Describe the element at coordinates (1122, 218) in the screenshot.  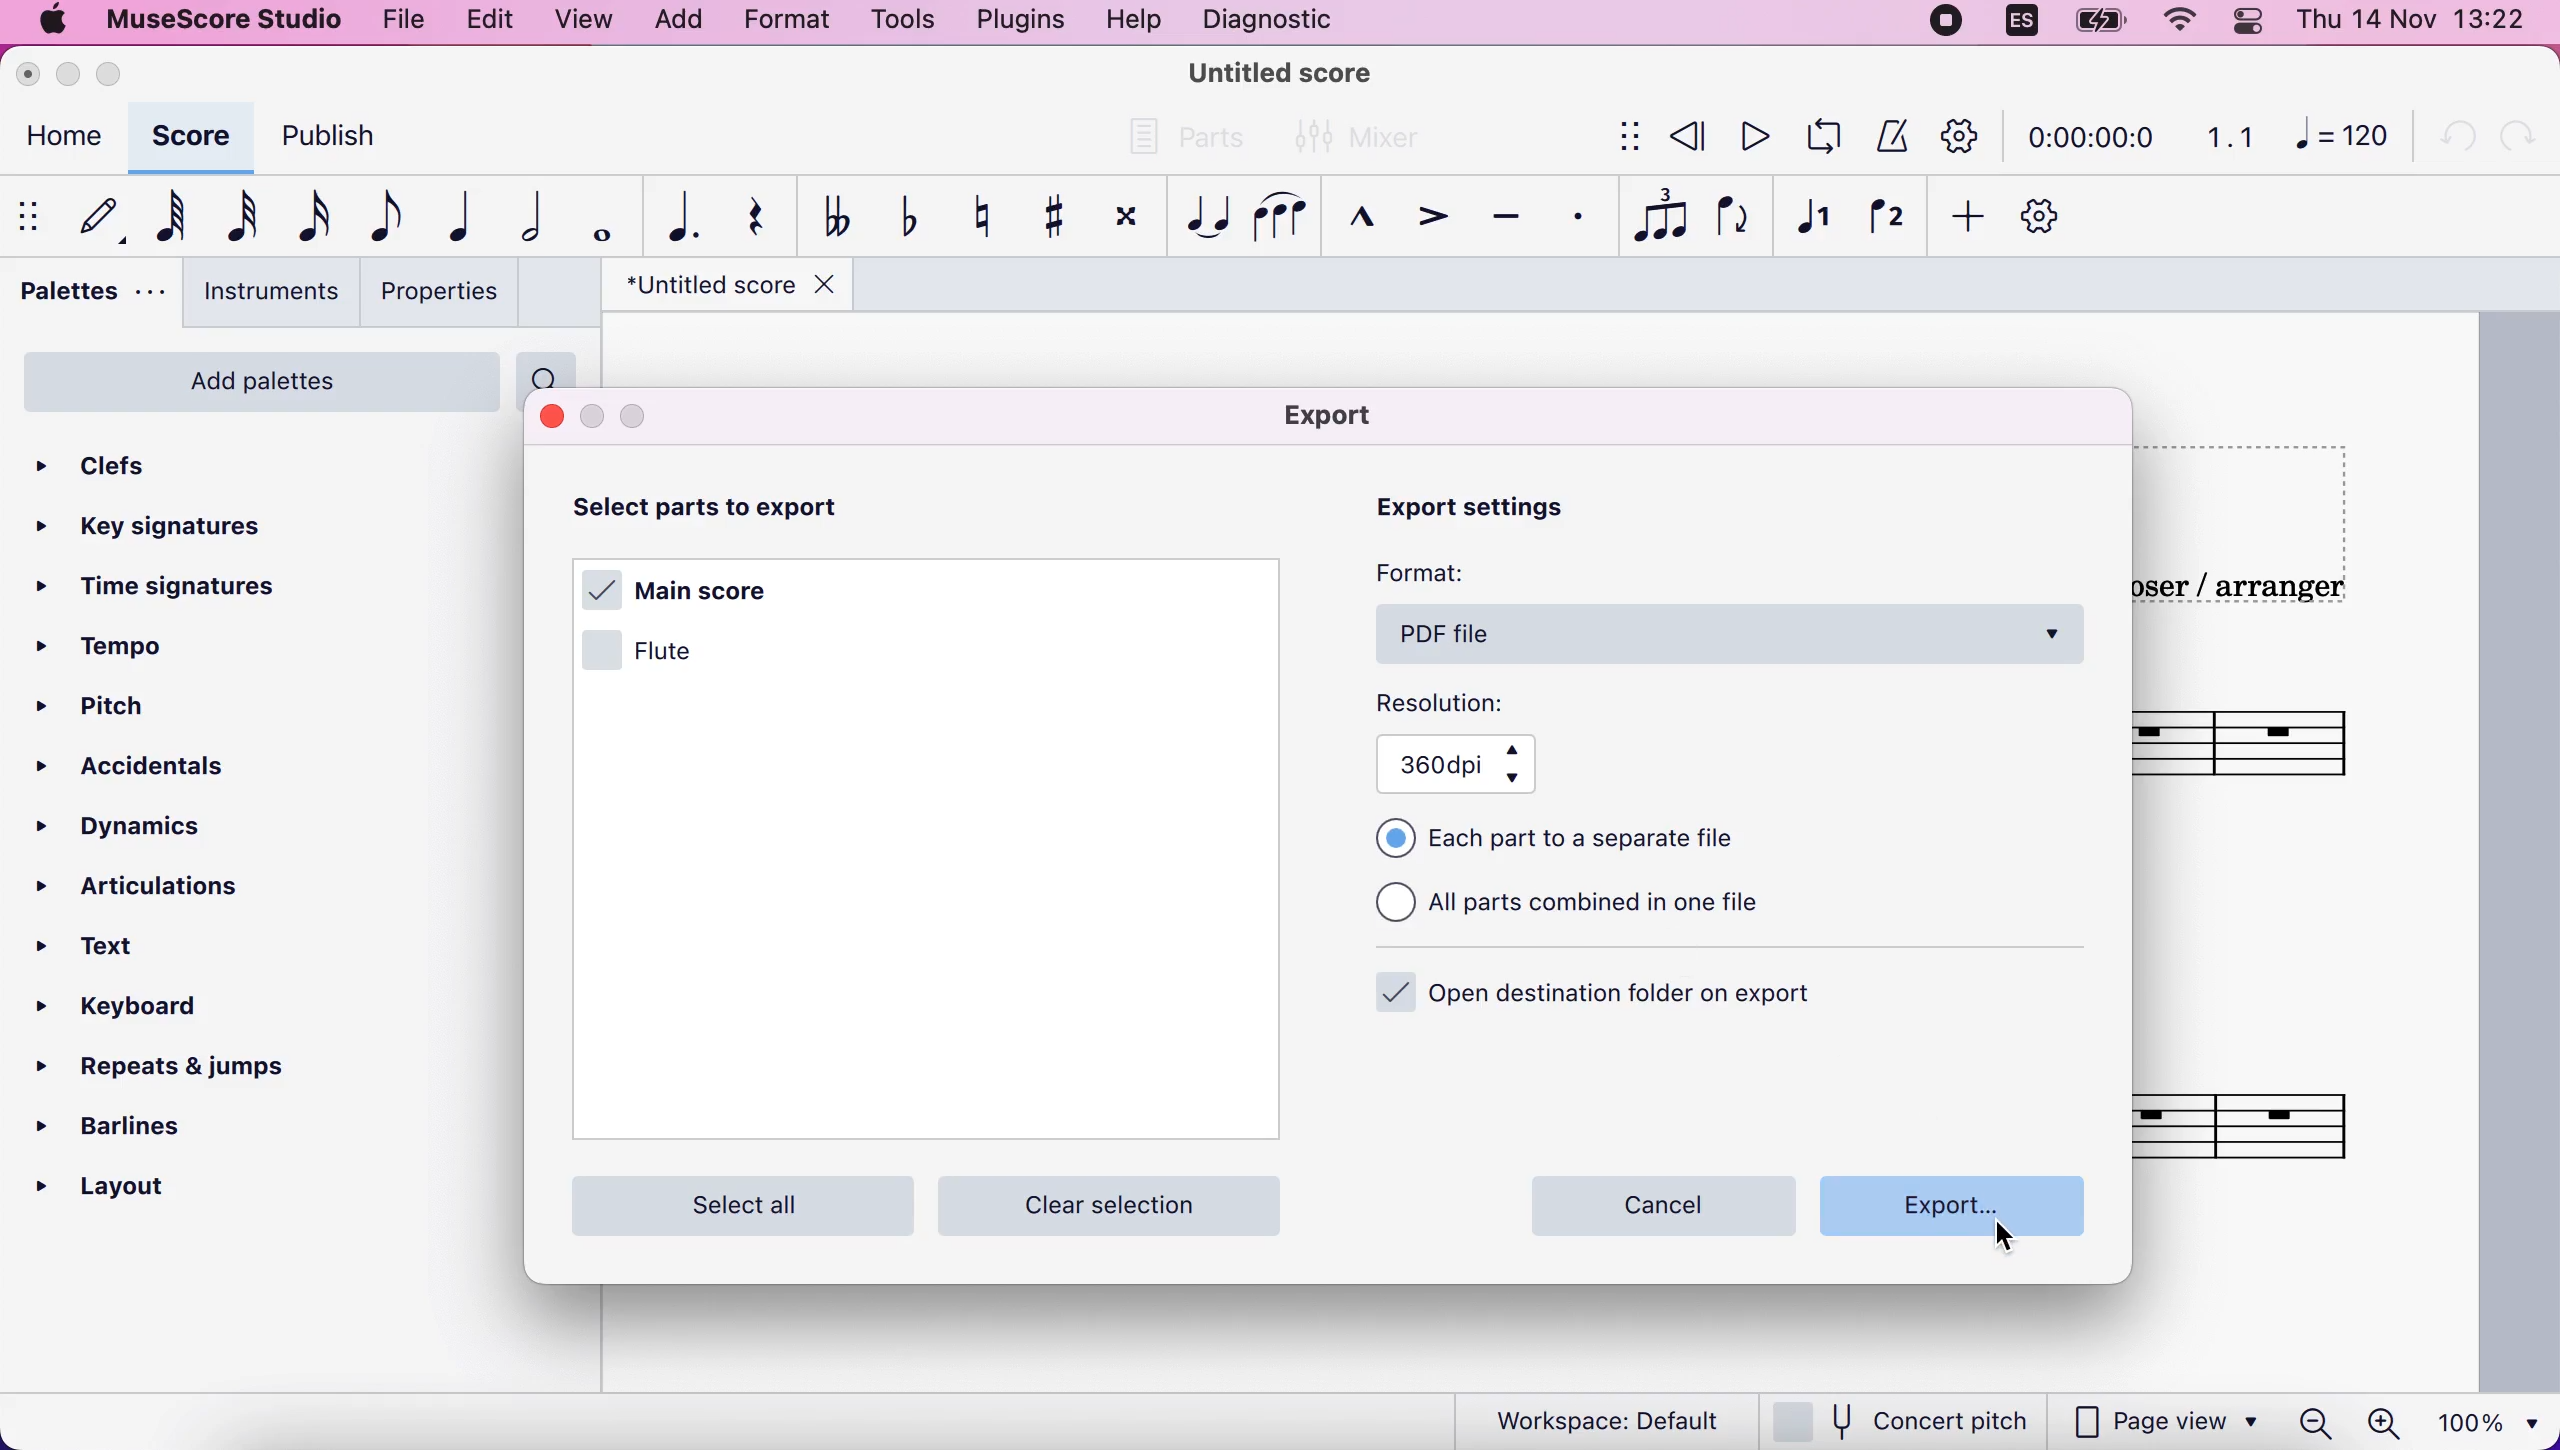
I see `toggle double sharp` at that location.